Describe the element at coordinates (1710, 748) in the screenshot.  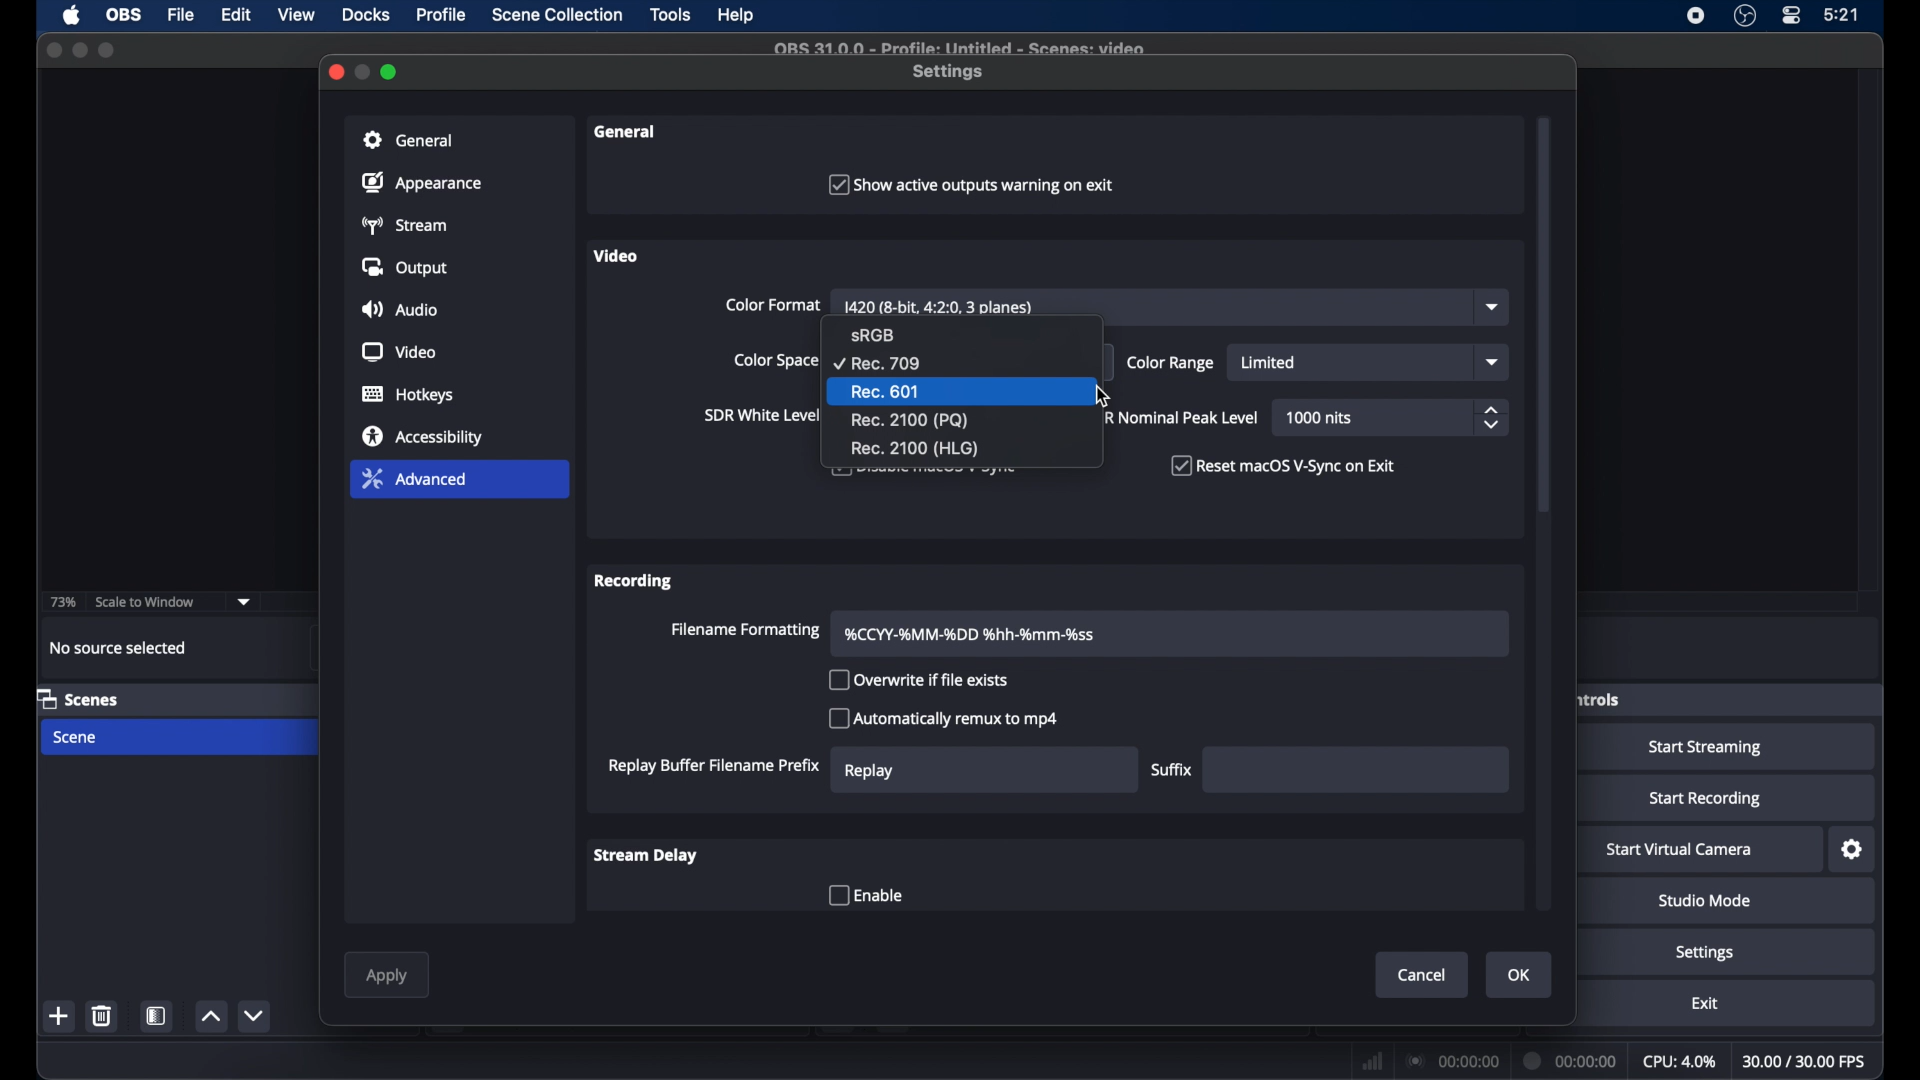
I see `start streaming` at that location.